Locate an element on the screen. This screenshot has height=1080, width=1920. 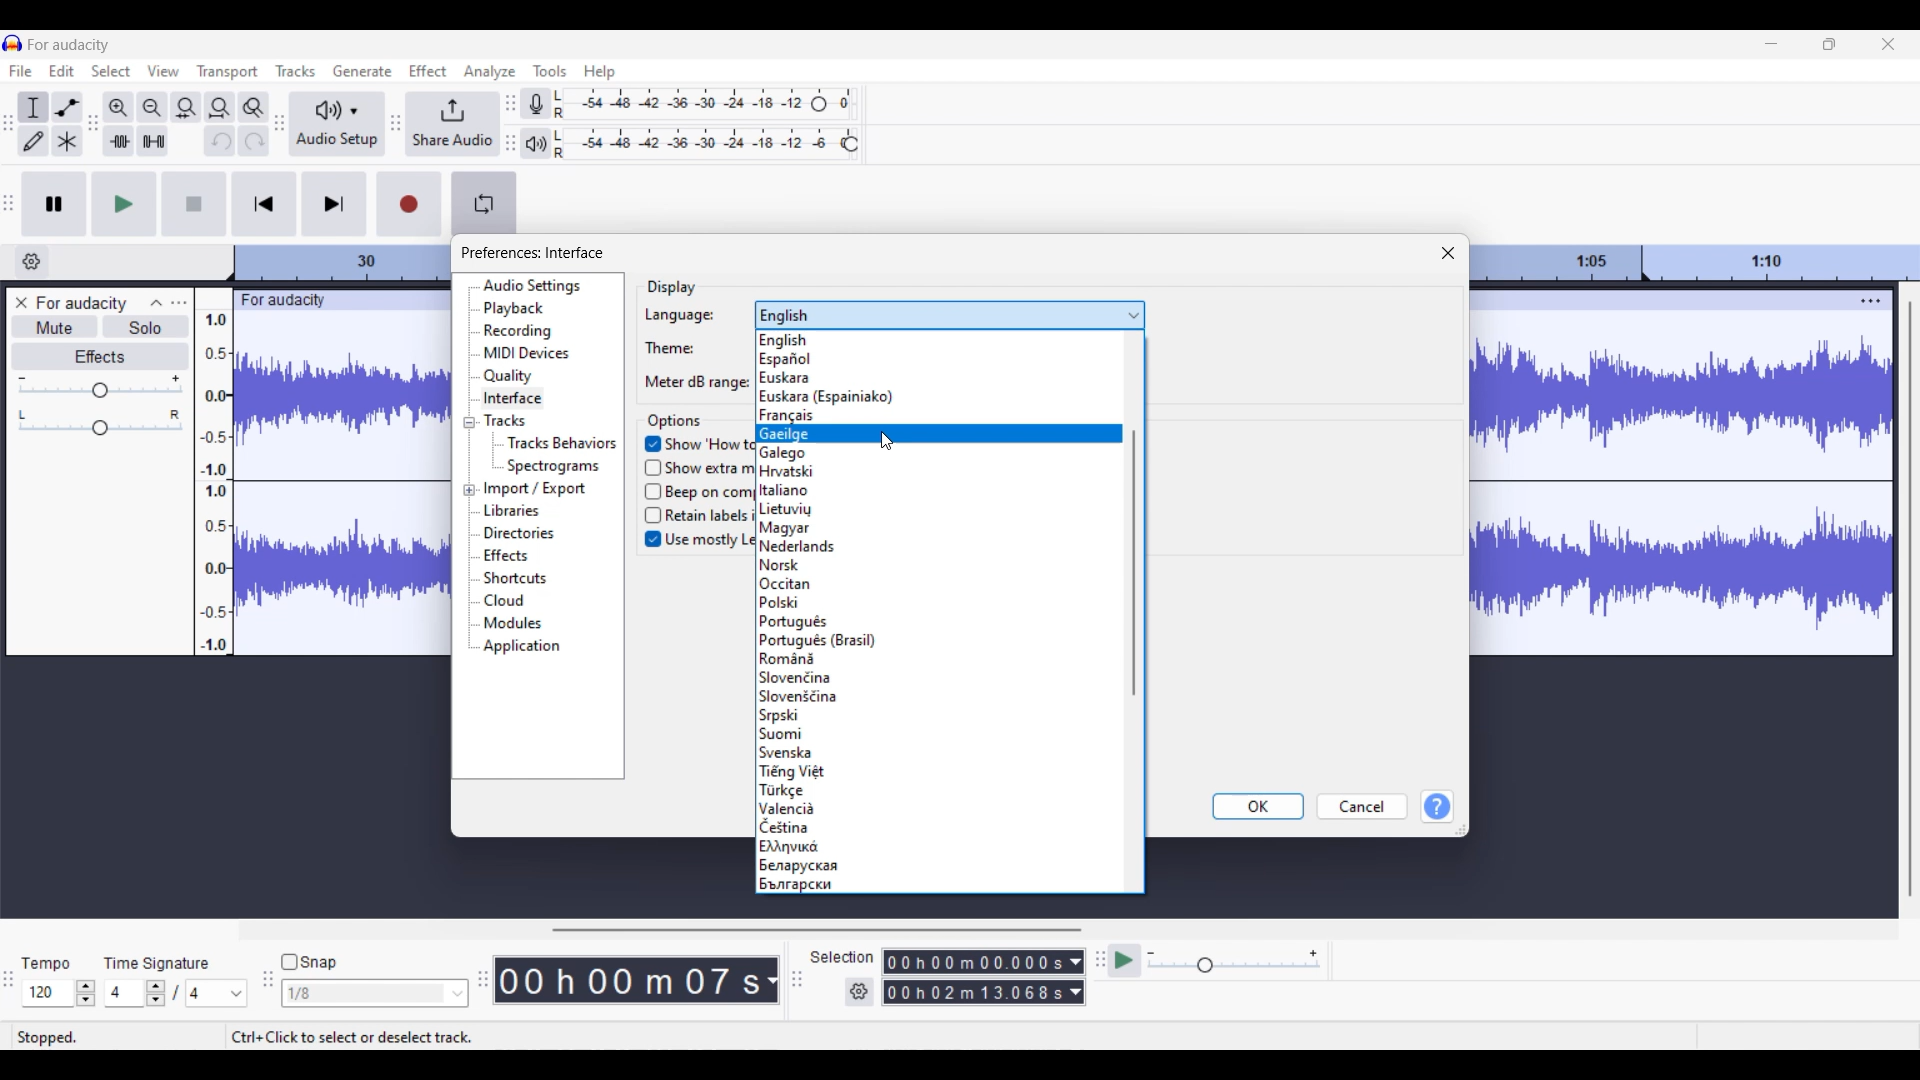
Close interface is located at coordinates (1888, 44).